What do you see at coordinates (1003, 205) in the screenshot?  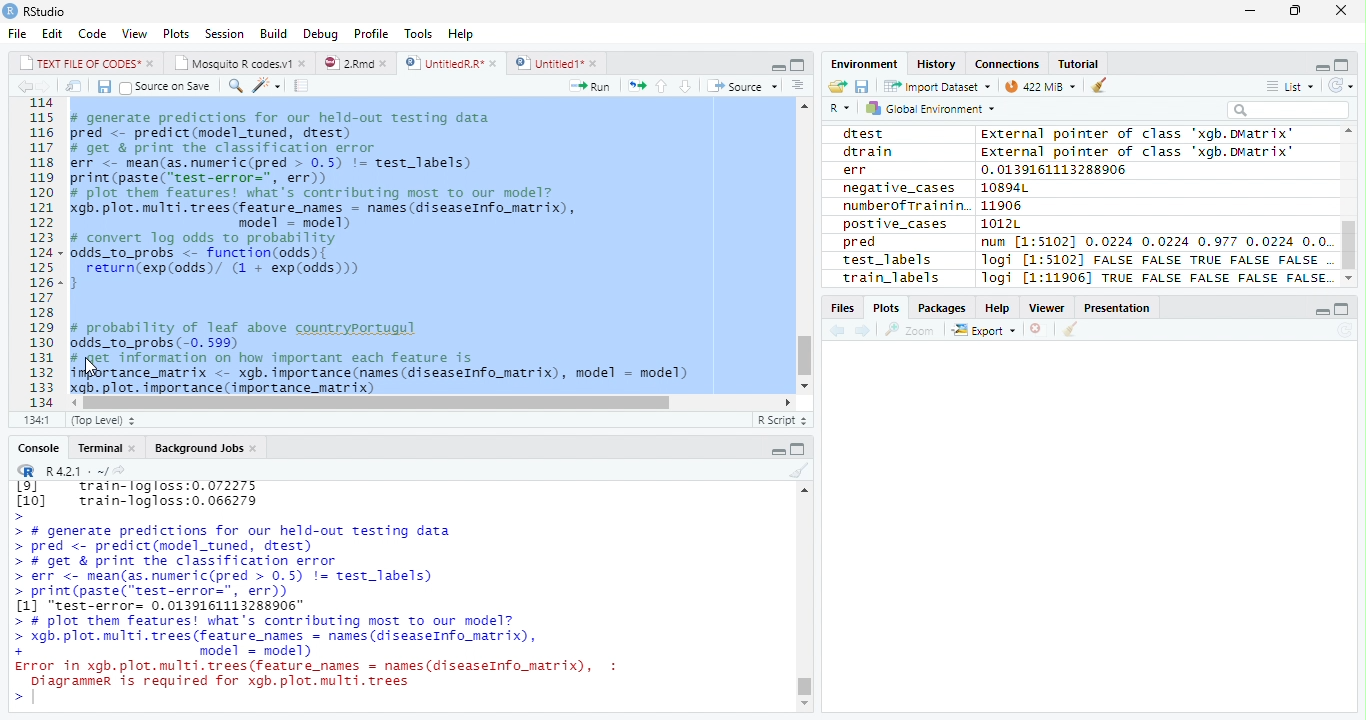 I see `11906` at bounding box center [1003, 205].